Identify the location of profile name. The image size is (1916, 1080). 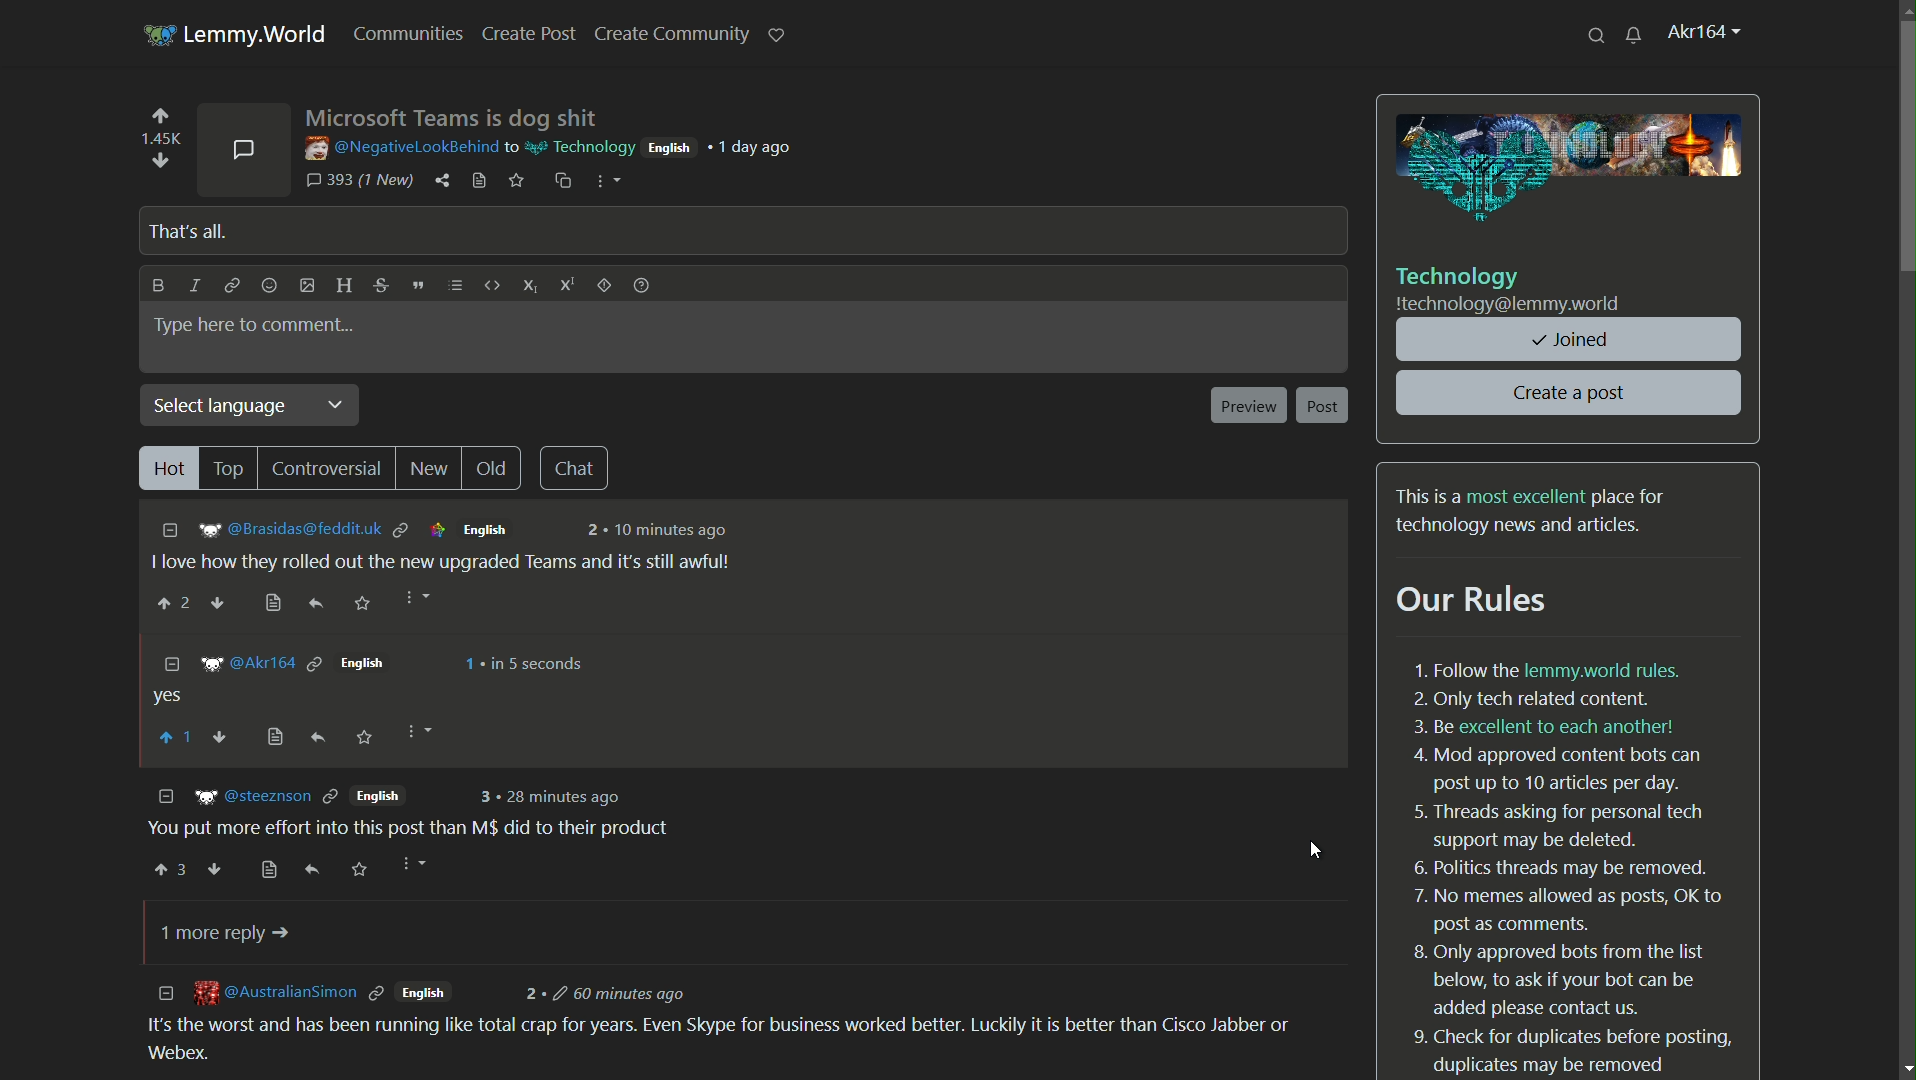
(1706, 33).